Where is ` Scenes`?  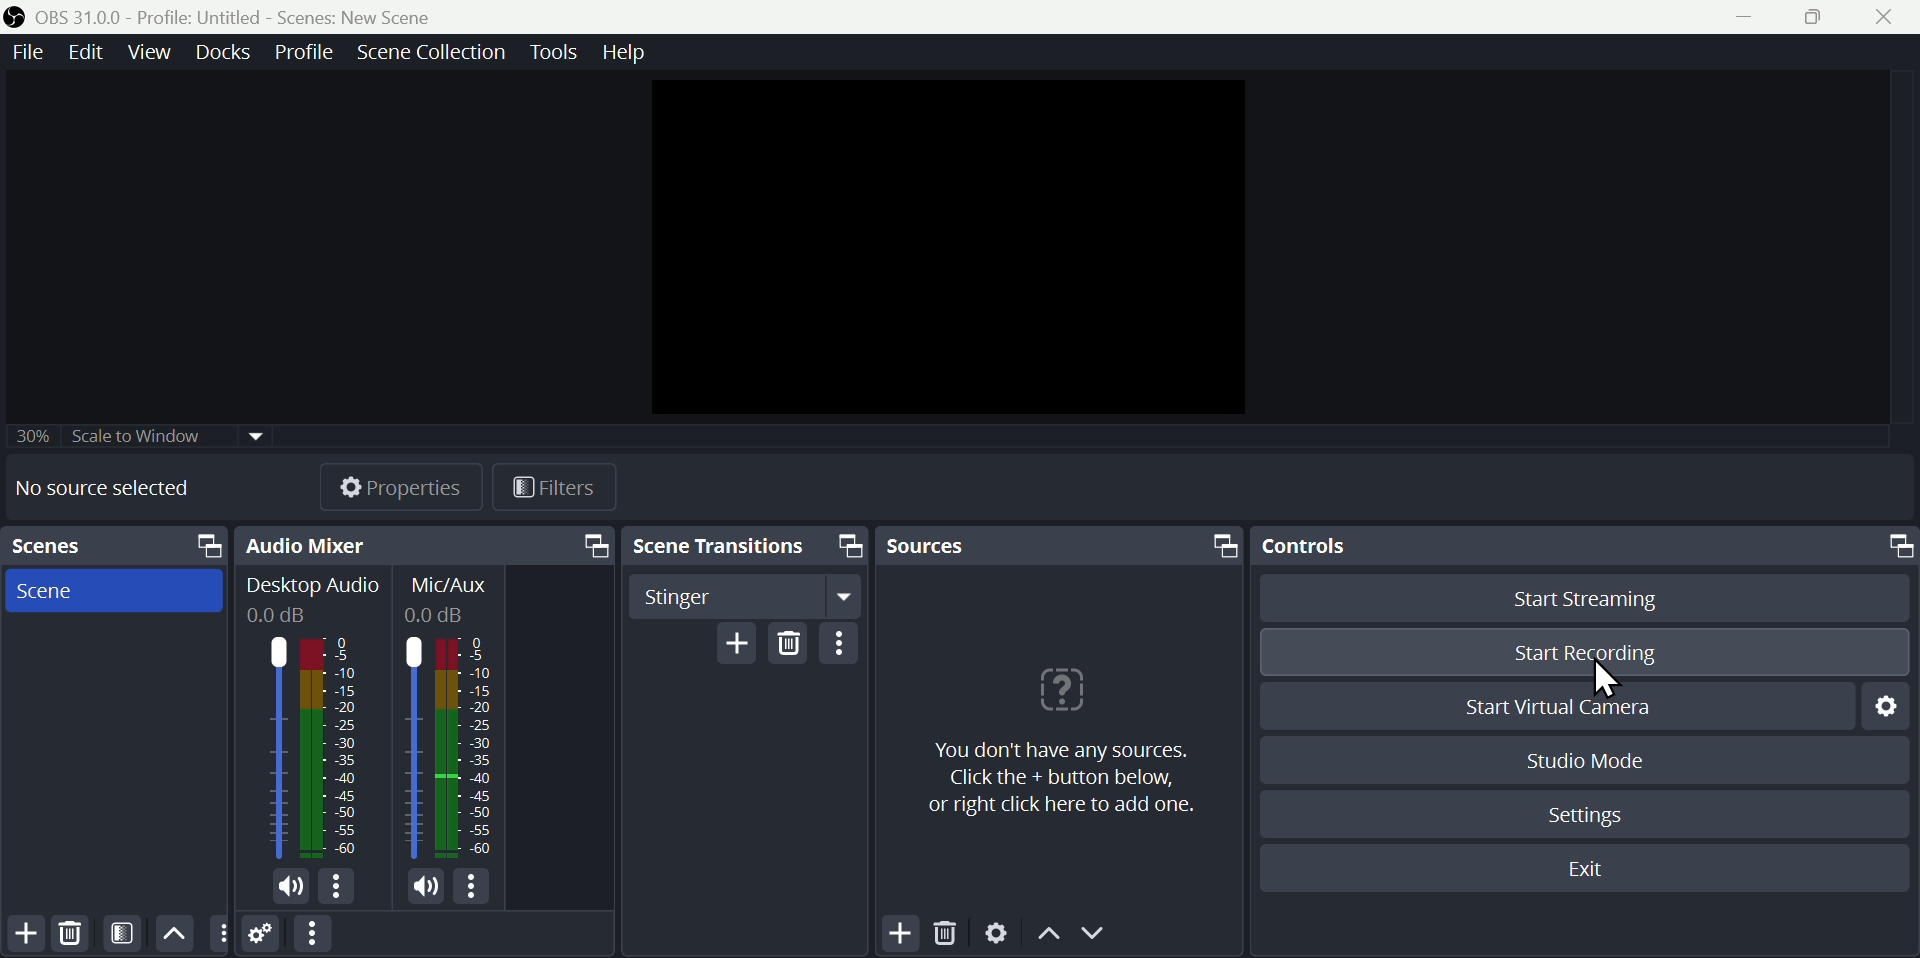  Scenes is located at coordinates (54, 593).